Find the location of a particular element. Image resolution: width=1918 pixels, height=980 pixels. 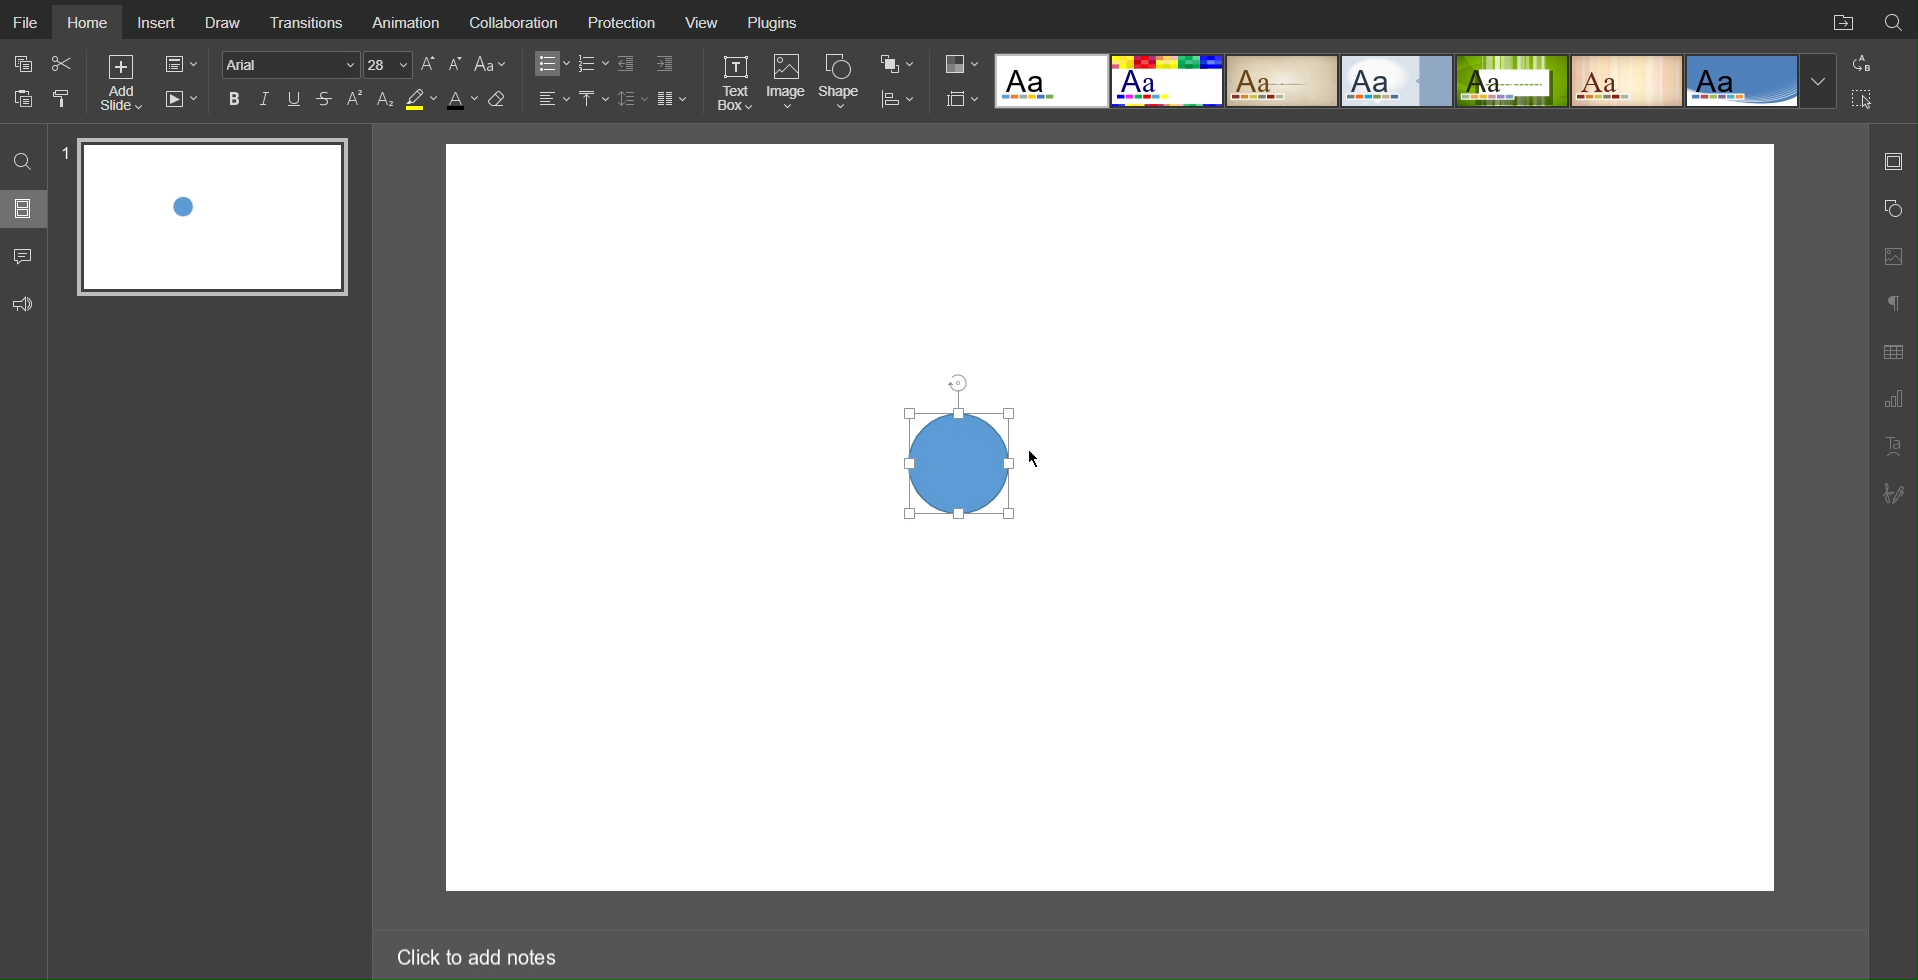

Shape  is located at coordinates (843, 81).